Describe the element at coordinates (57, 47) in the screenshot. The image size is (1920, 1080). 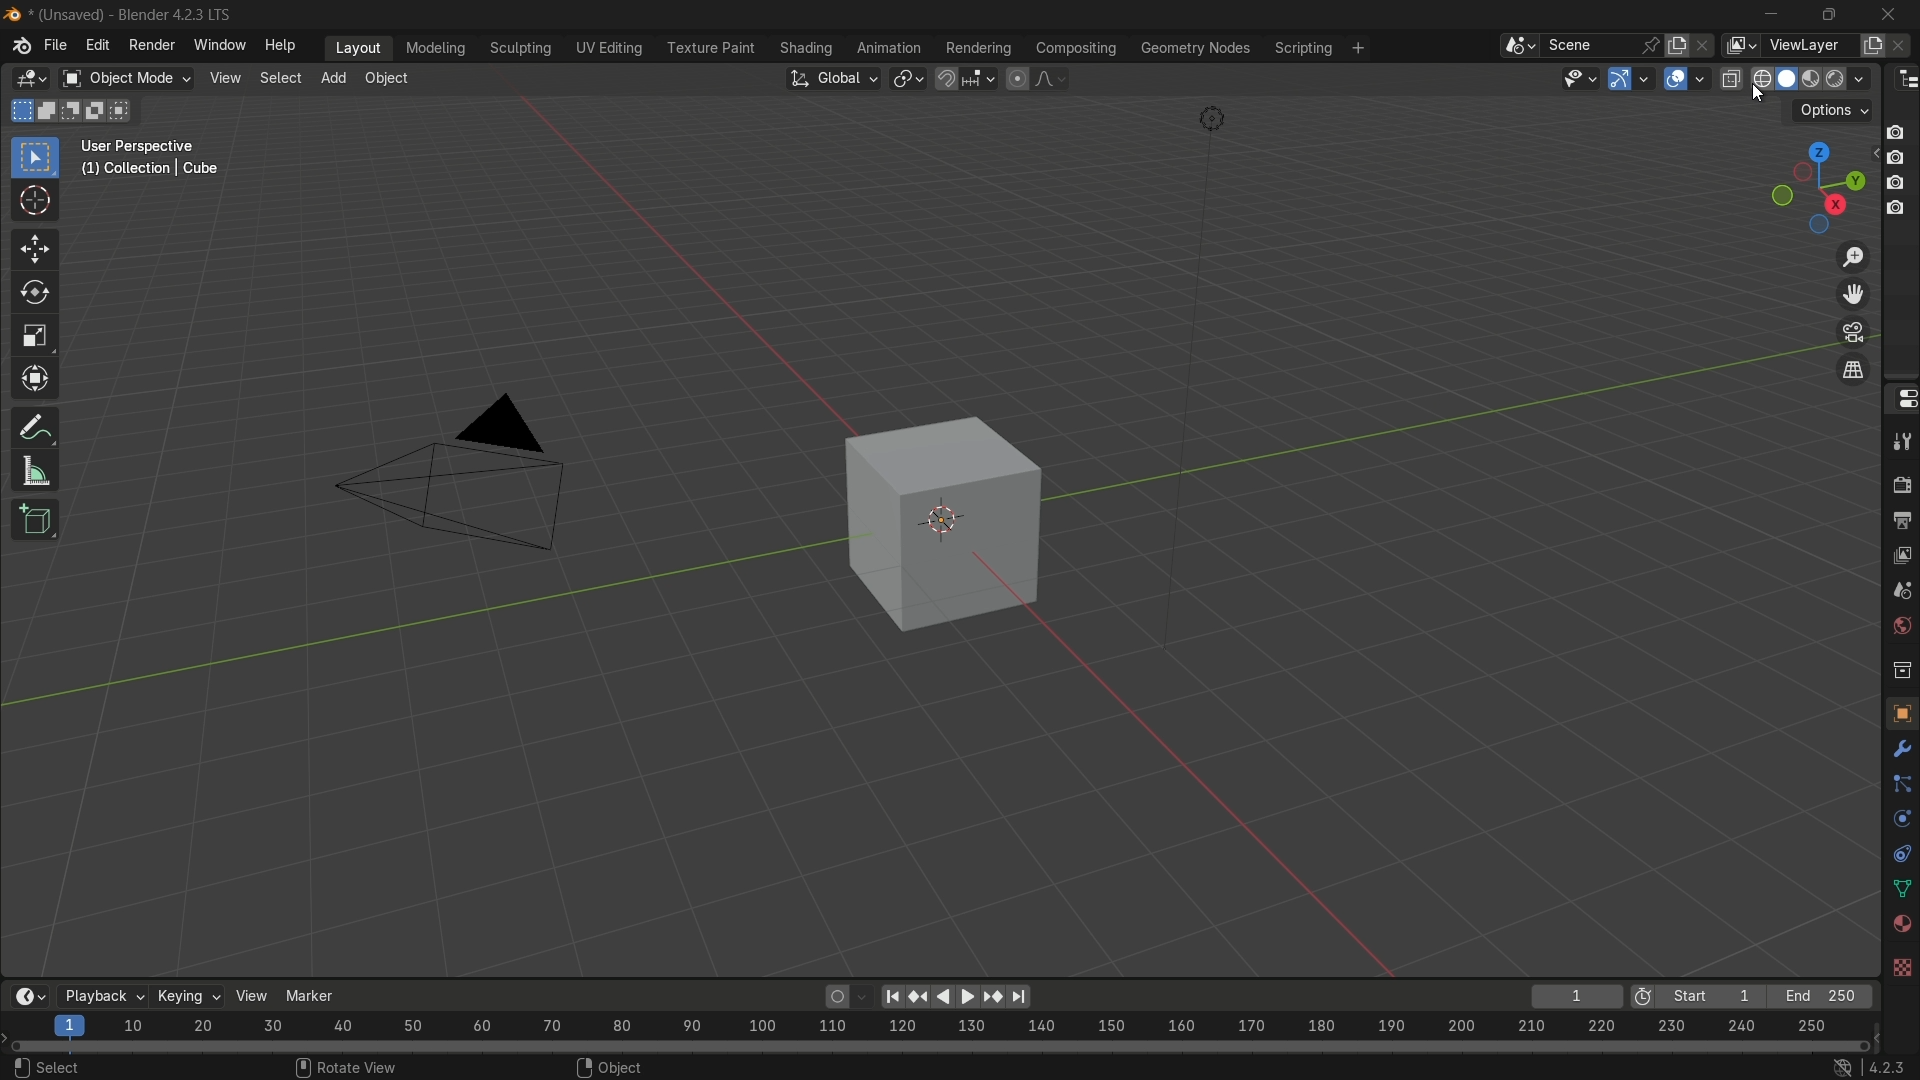
I see `file menu` at that location.